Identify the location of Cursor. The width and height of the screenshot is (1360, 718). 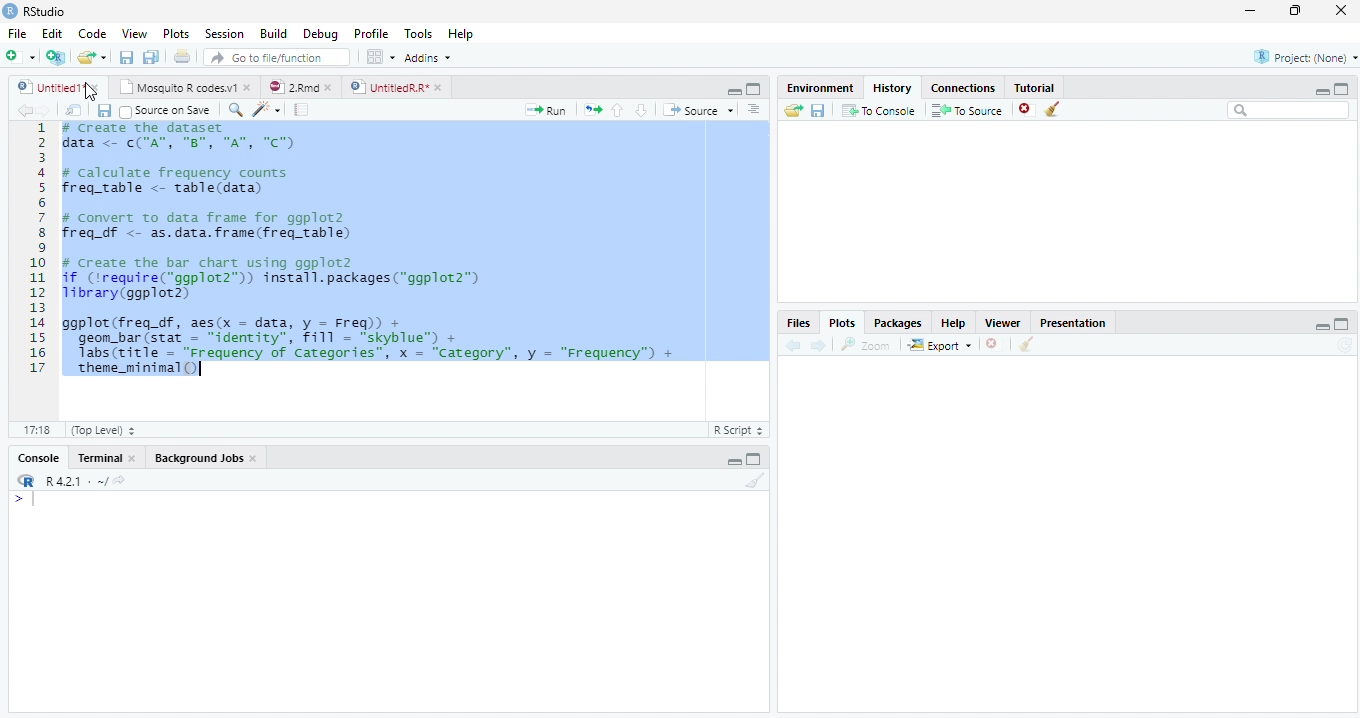
(37, 501).